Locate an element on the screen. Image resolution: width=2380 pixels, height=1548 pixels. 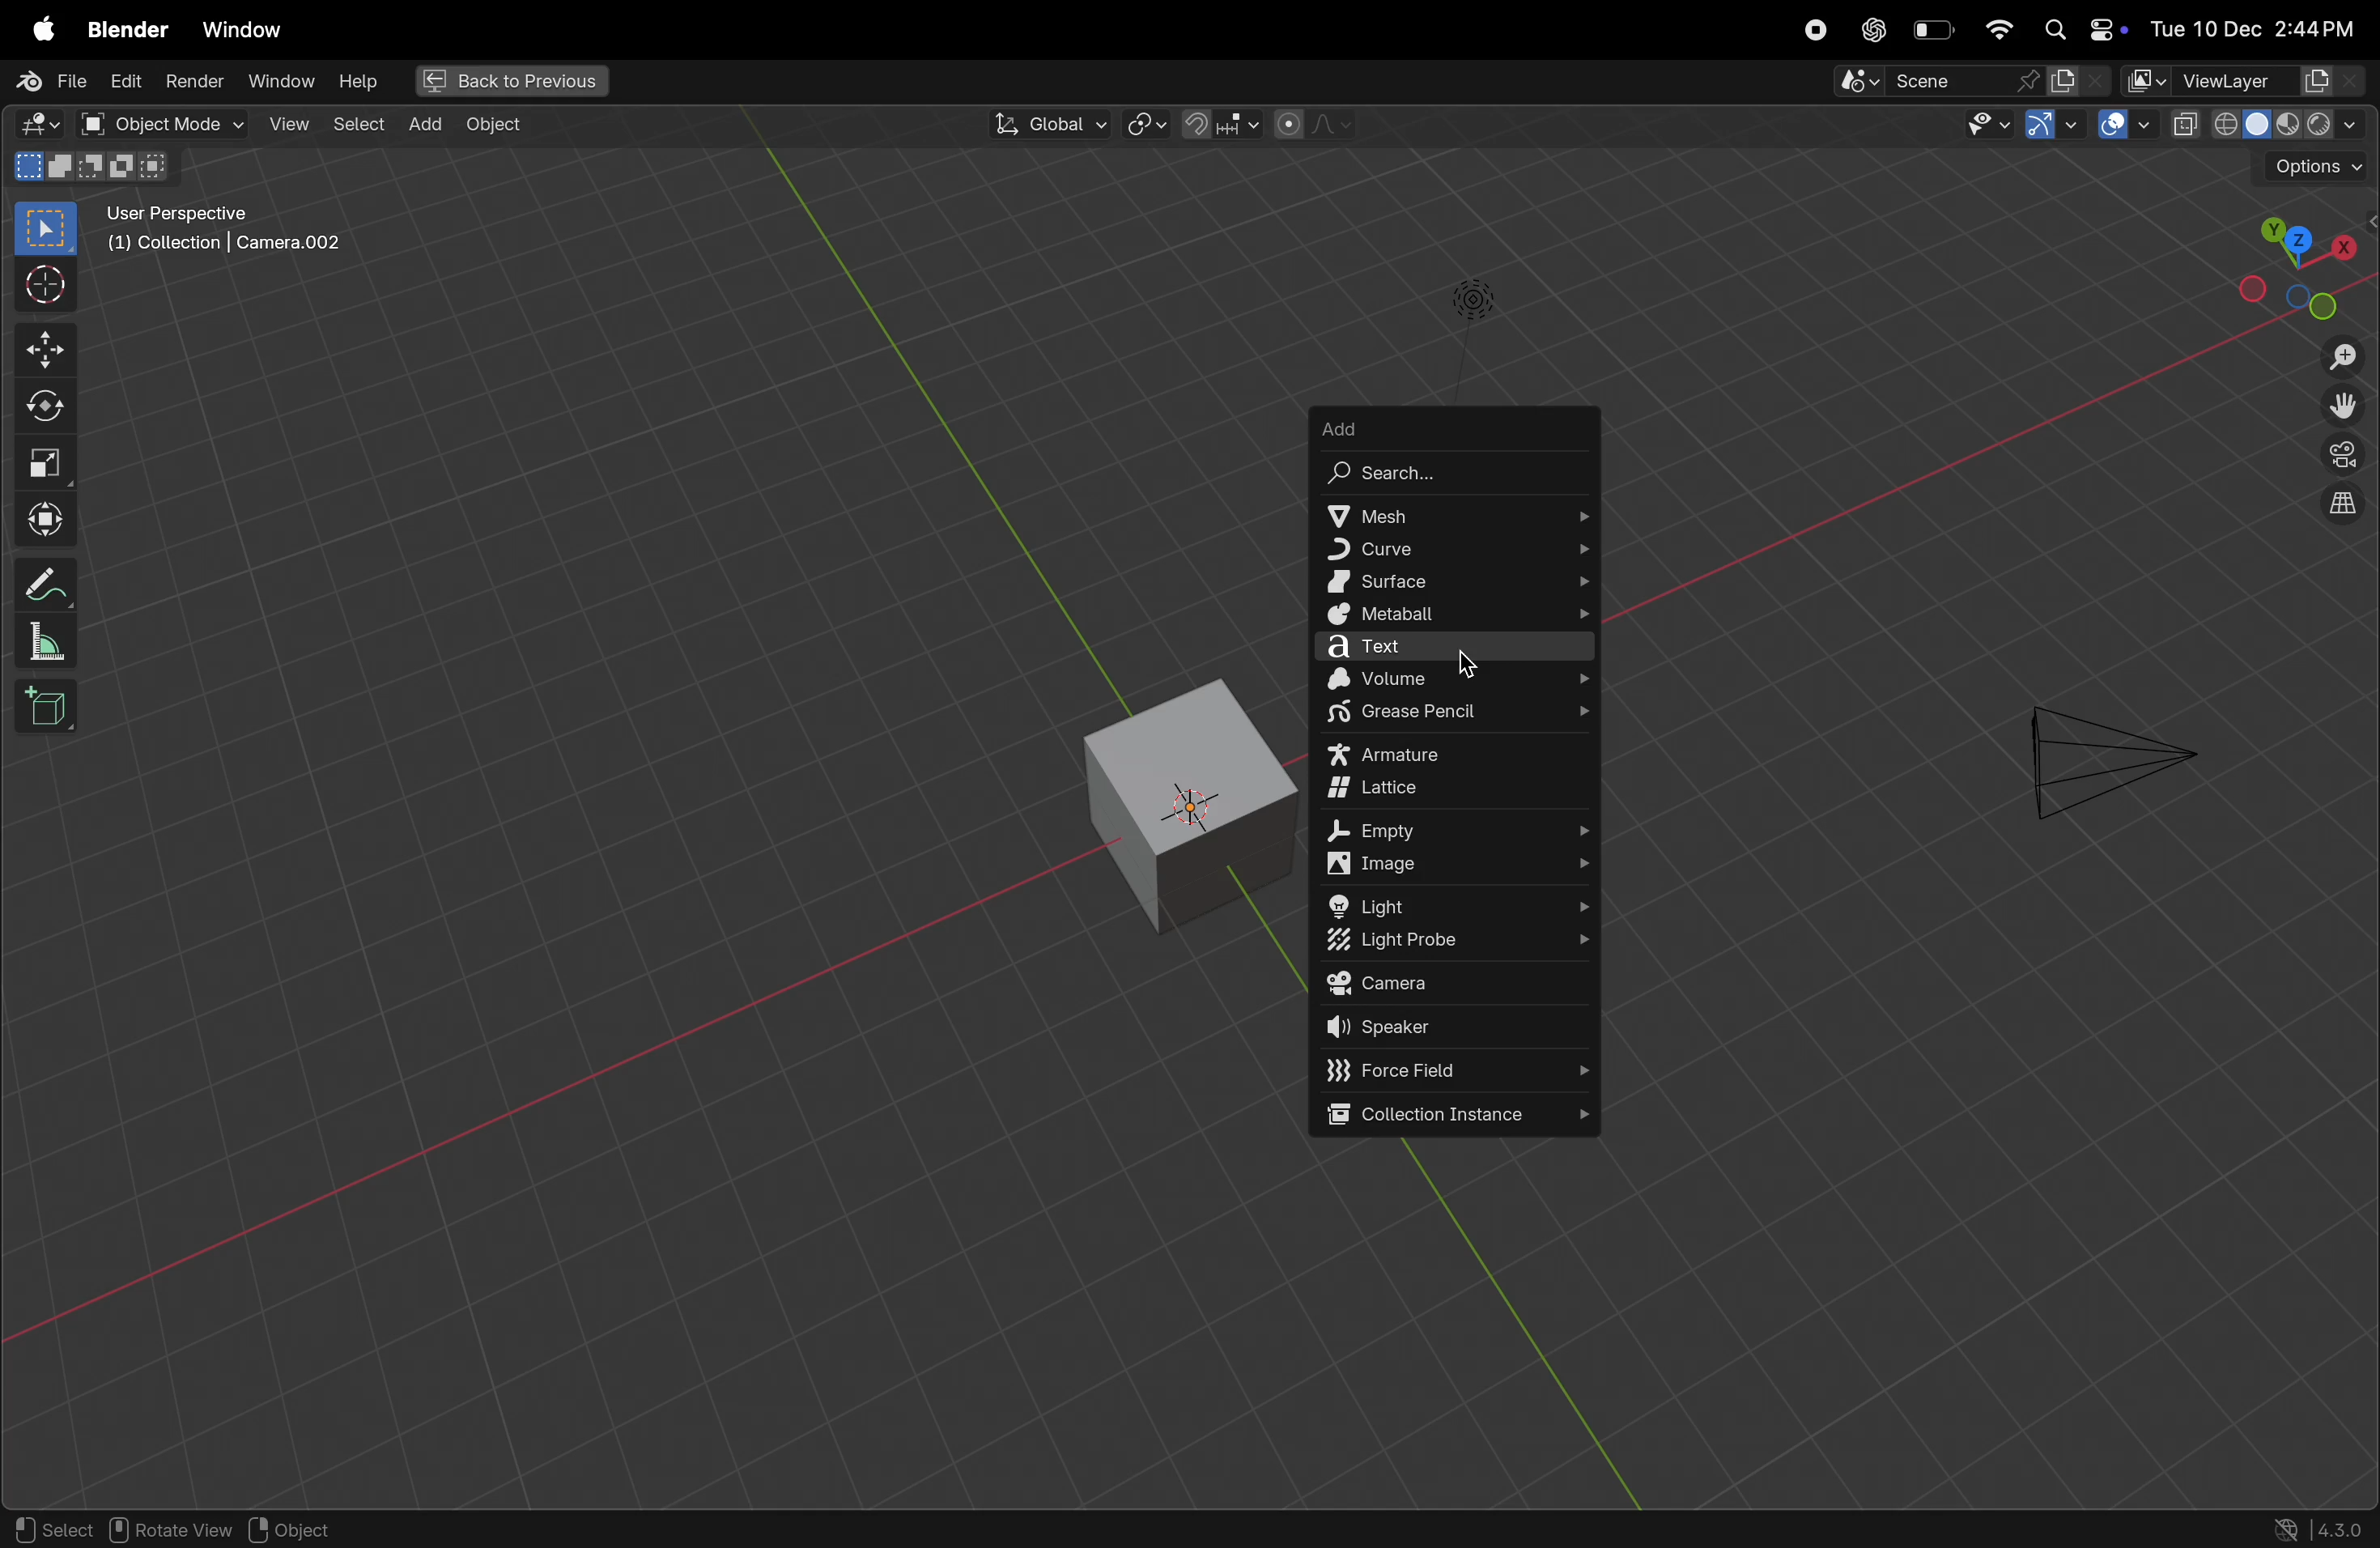
light is located at coordinates (1460, 904).